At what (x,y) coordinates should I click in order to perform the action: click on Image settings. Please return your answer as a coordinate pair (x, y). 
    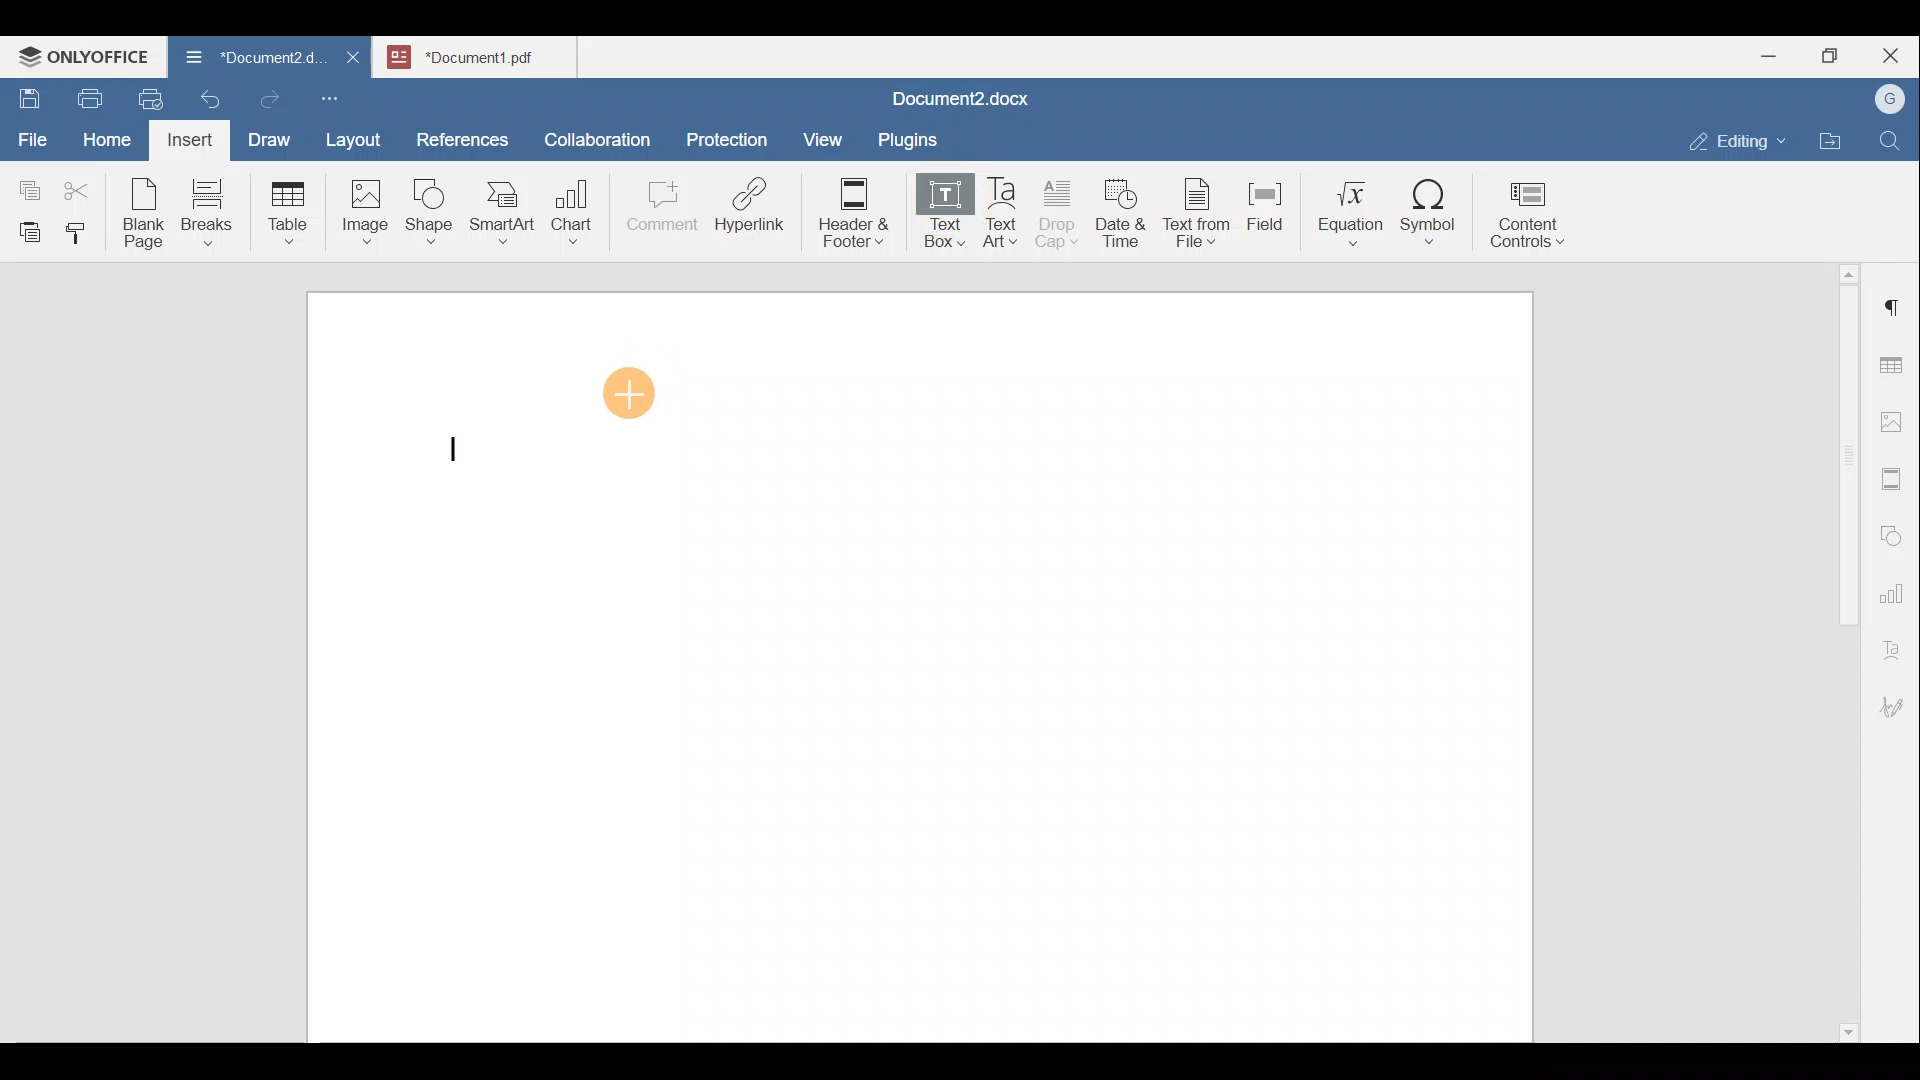
    Looking at the image, I should click on (1895, 420).